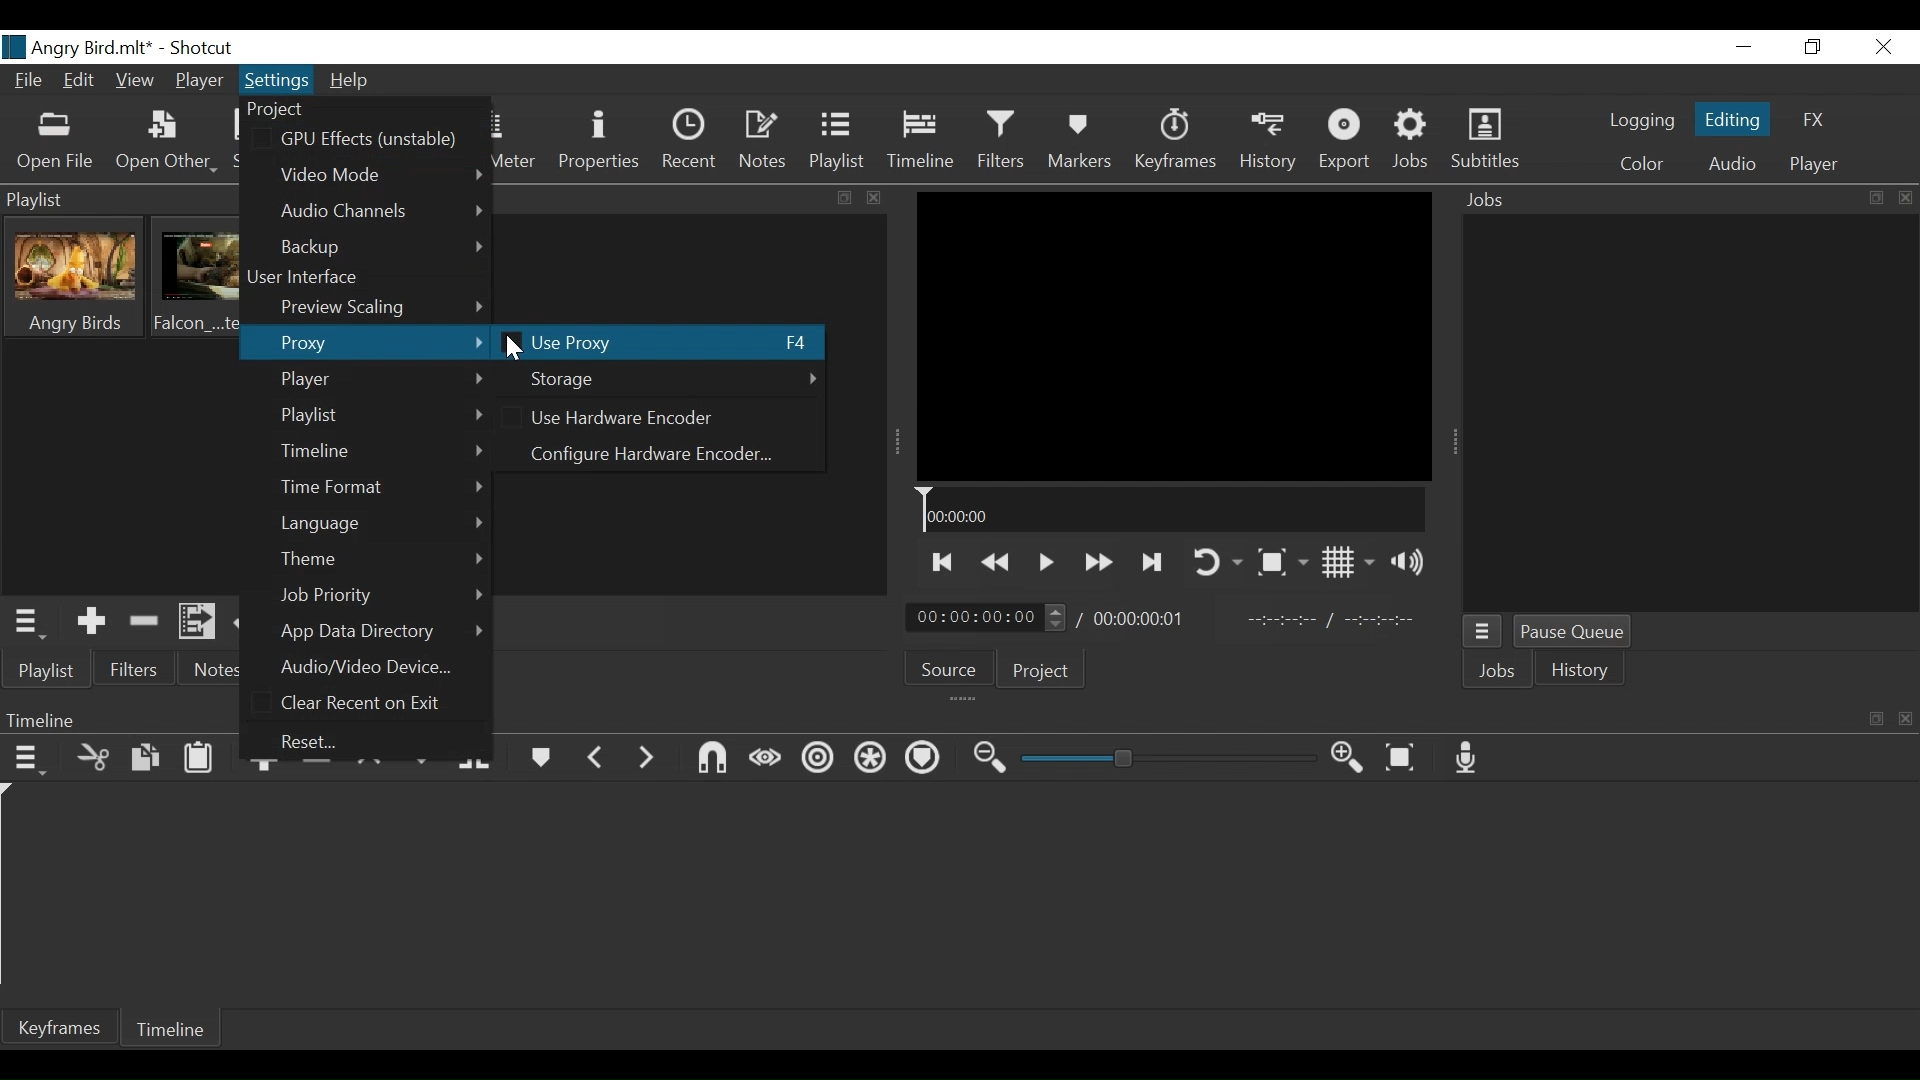 This screenshot has width=1920, height=1080. What do you see at coordinates (1343, 563) in the screenshot?
I see `Toggle Display grid on player` at bounding box center [1343, 563].